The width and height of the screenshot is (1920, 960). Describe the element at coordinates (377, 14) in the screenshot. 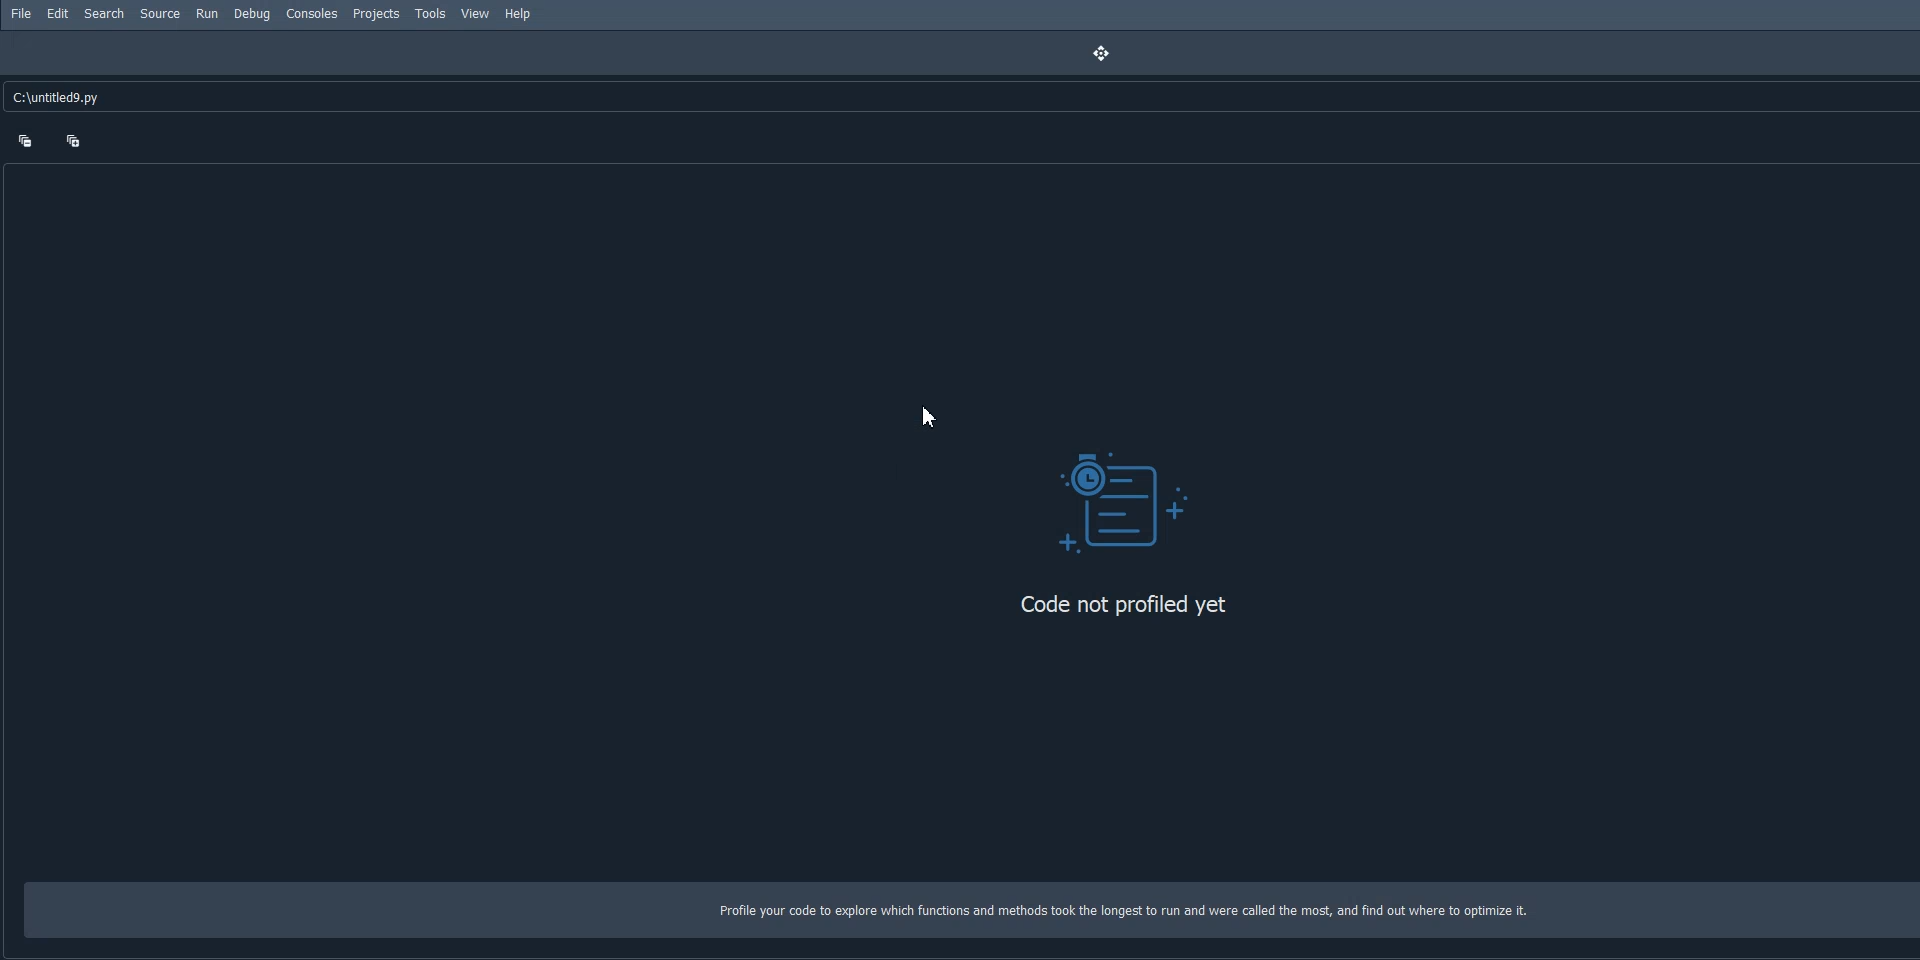

I see `Projects` at that location.